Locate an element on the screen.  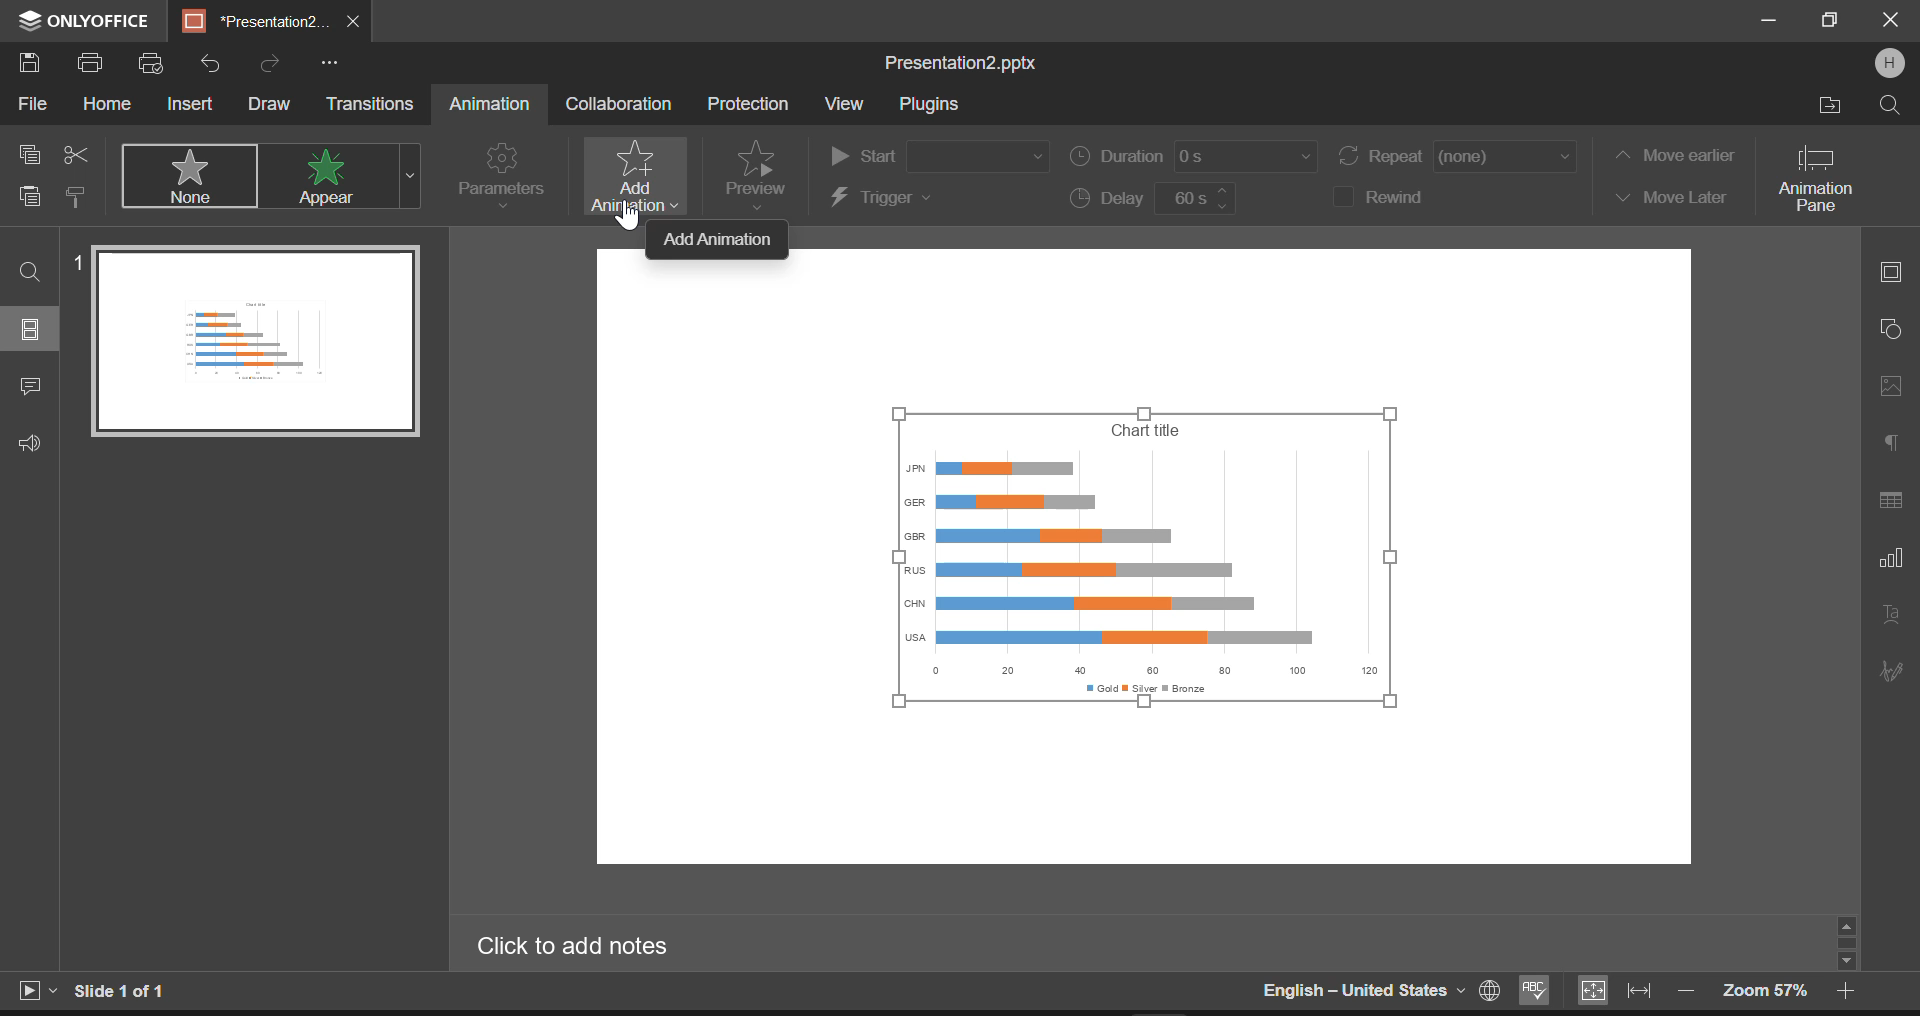
Redo is located at coordinates (270, 61).